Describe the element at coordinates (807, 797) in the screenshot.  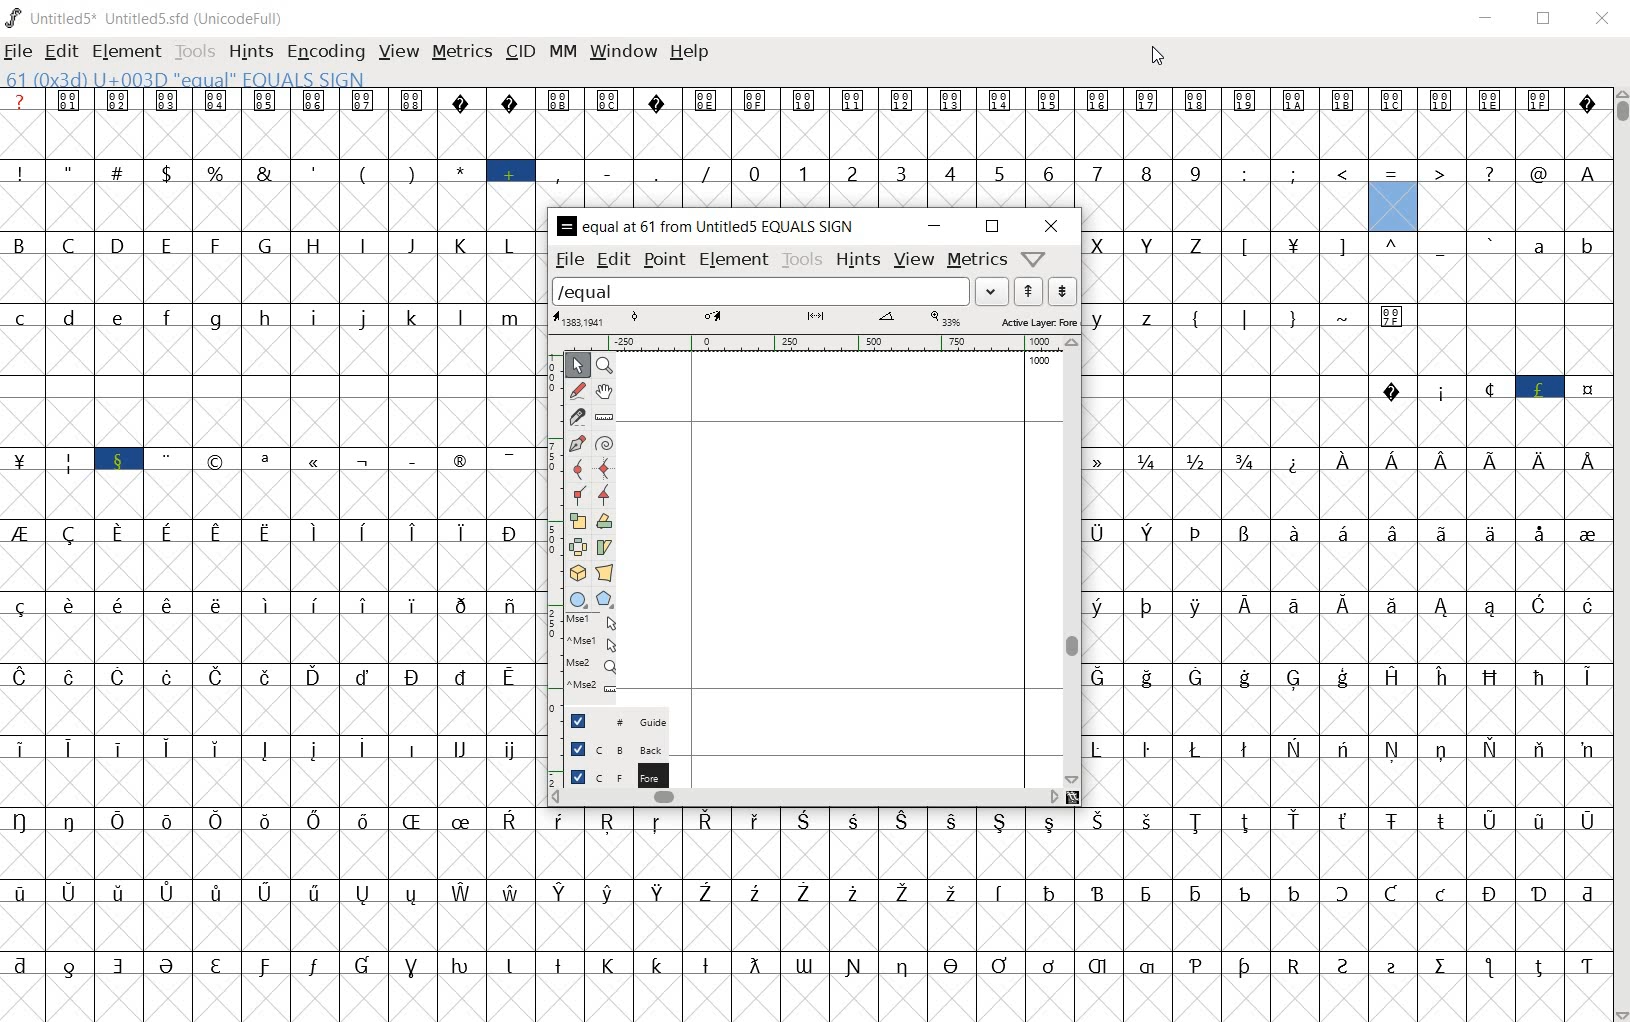
I see `scrollbar` at that location.